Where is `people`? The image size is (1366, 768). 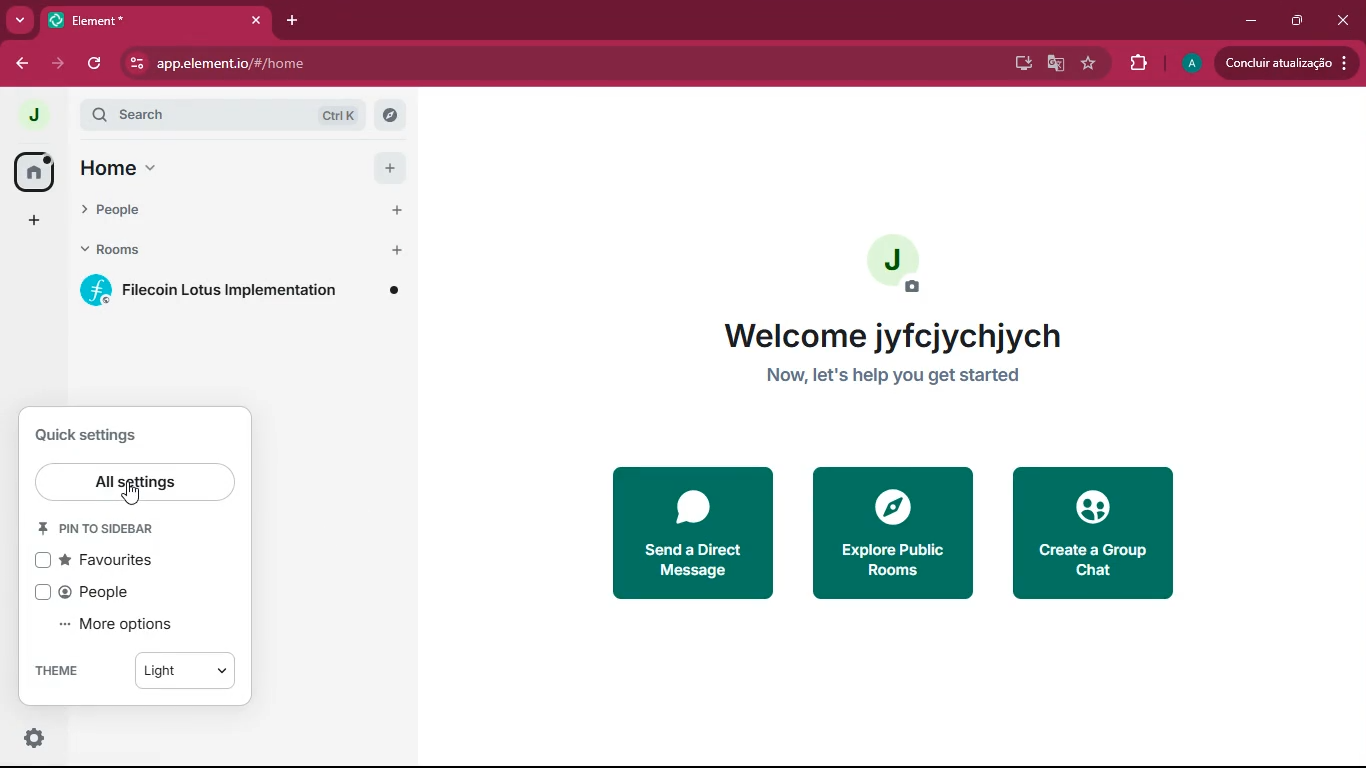
people is located at coordinates (178, 211).